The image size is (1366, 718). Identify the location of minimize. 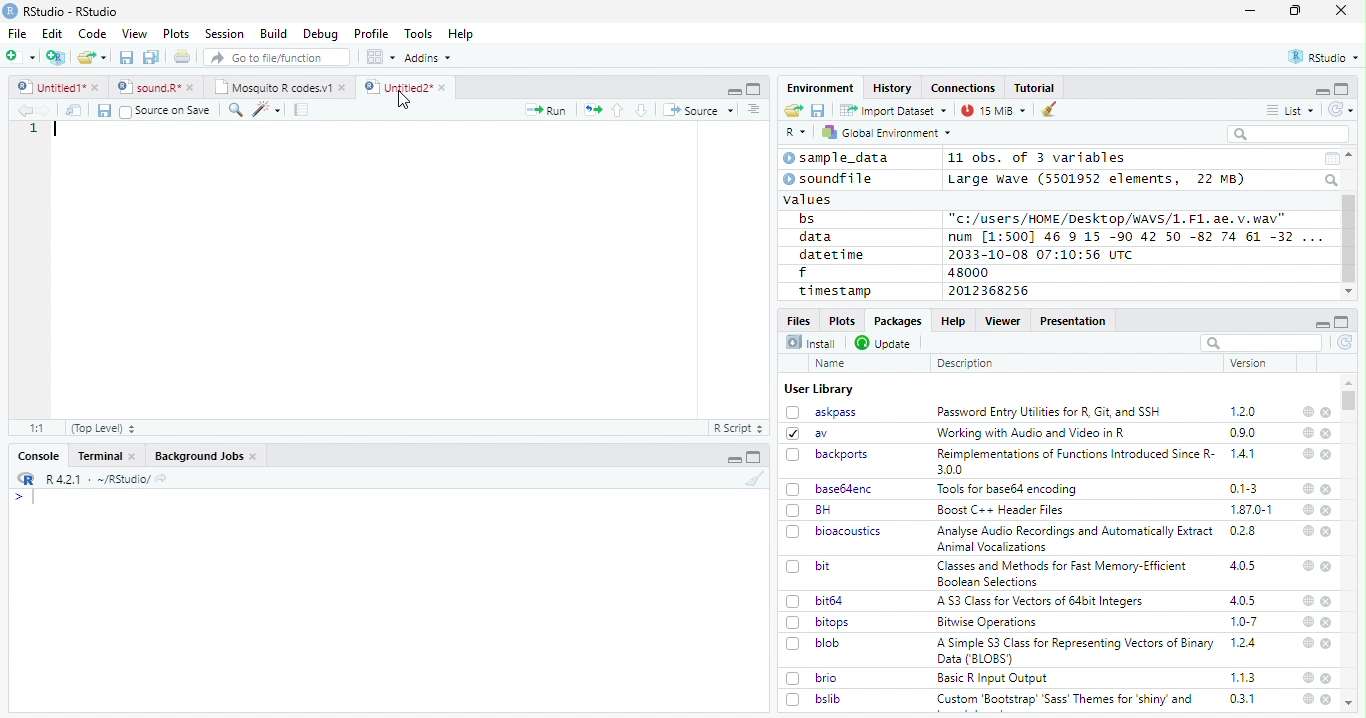
(1321, 90).